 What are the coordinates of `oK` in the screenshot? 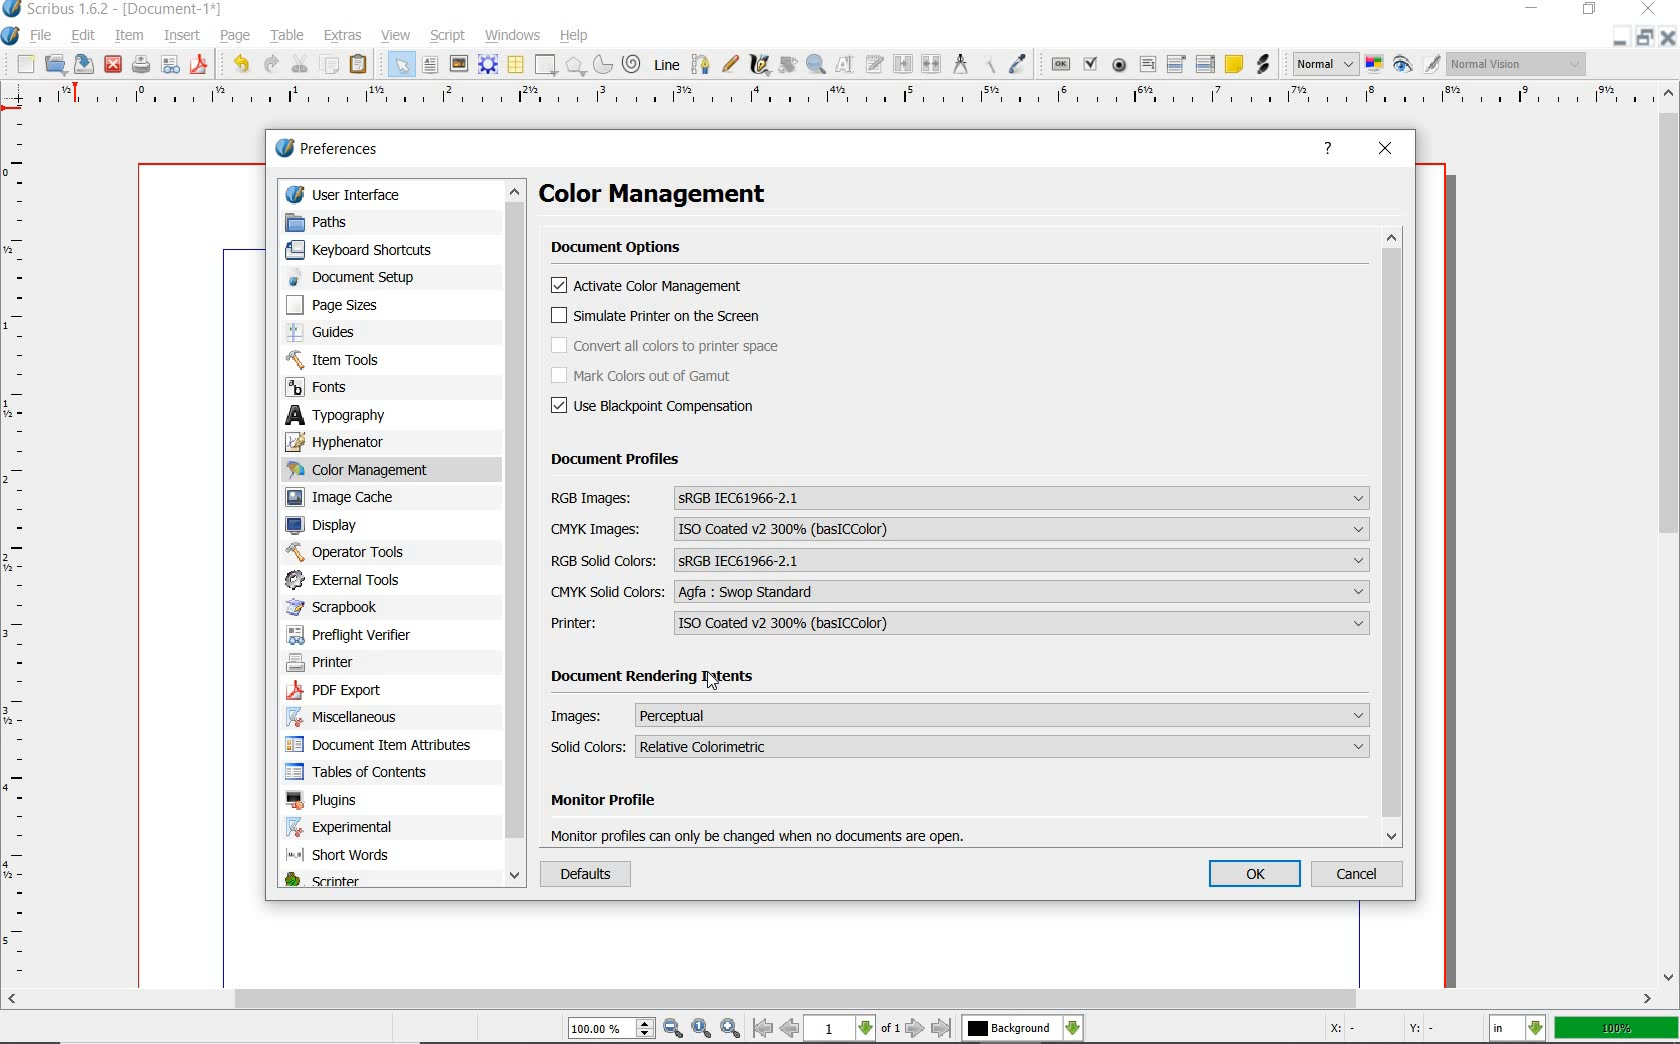 It's located at (1257, 874).